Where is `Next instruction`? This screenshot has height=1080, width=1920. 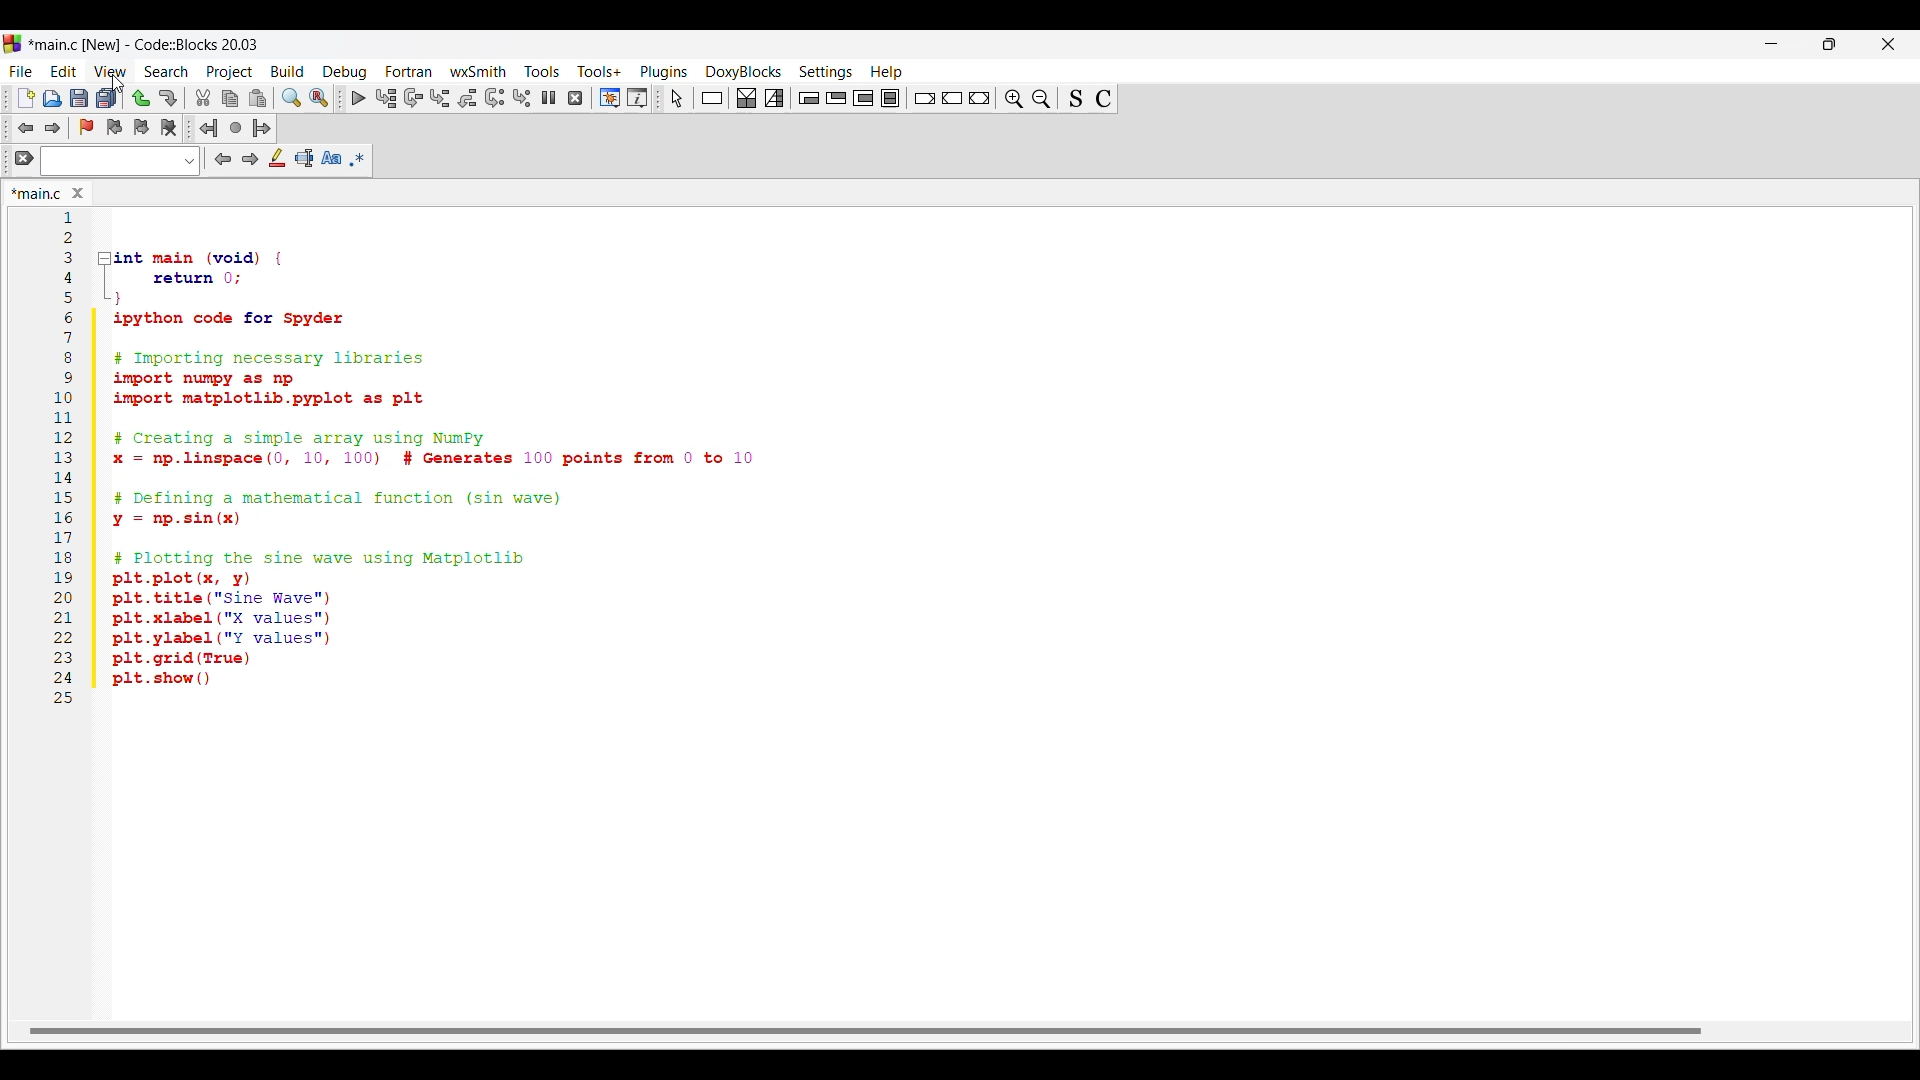 Next instruction is located at coordinates (495, 98).